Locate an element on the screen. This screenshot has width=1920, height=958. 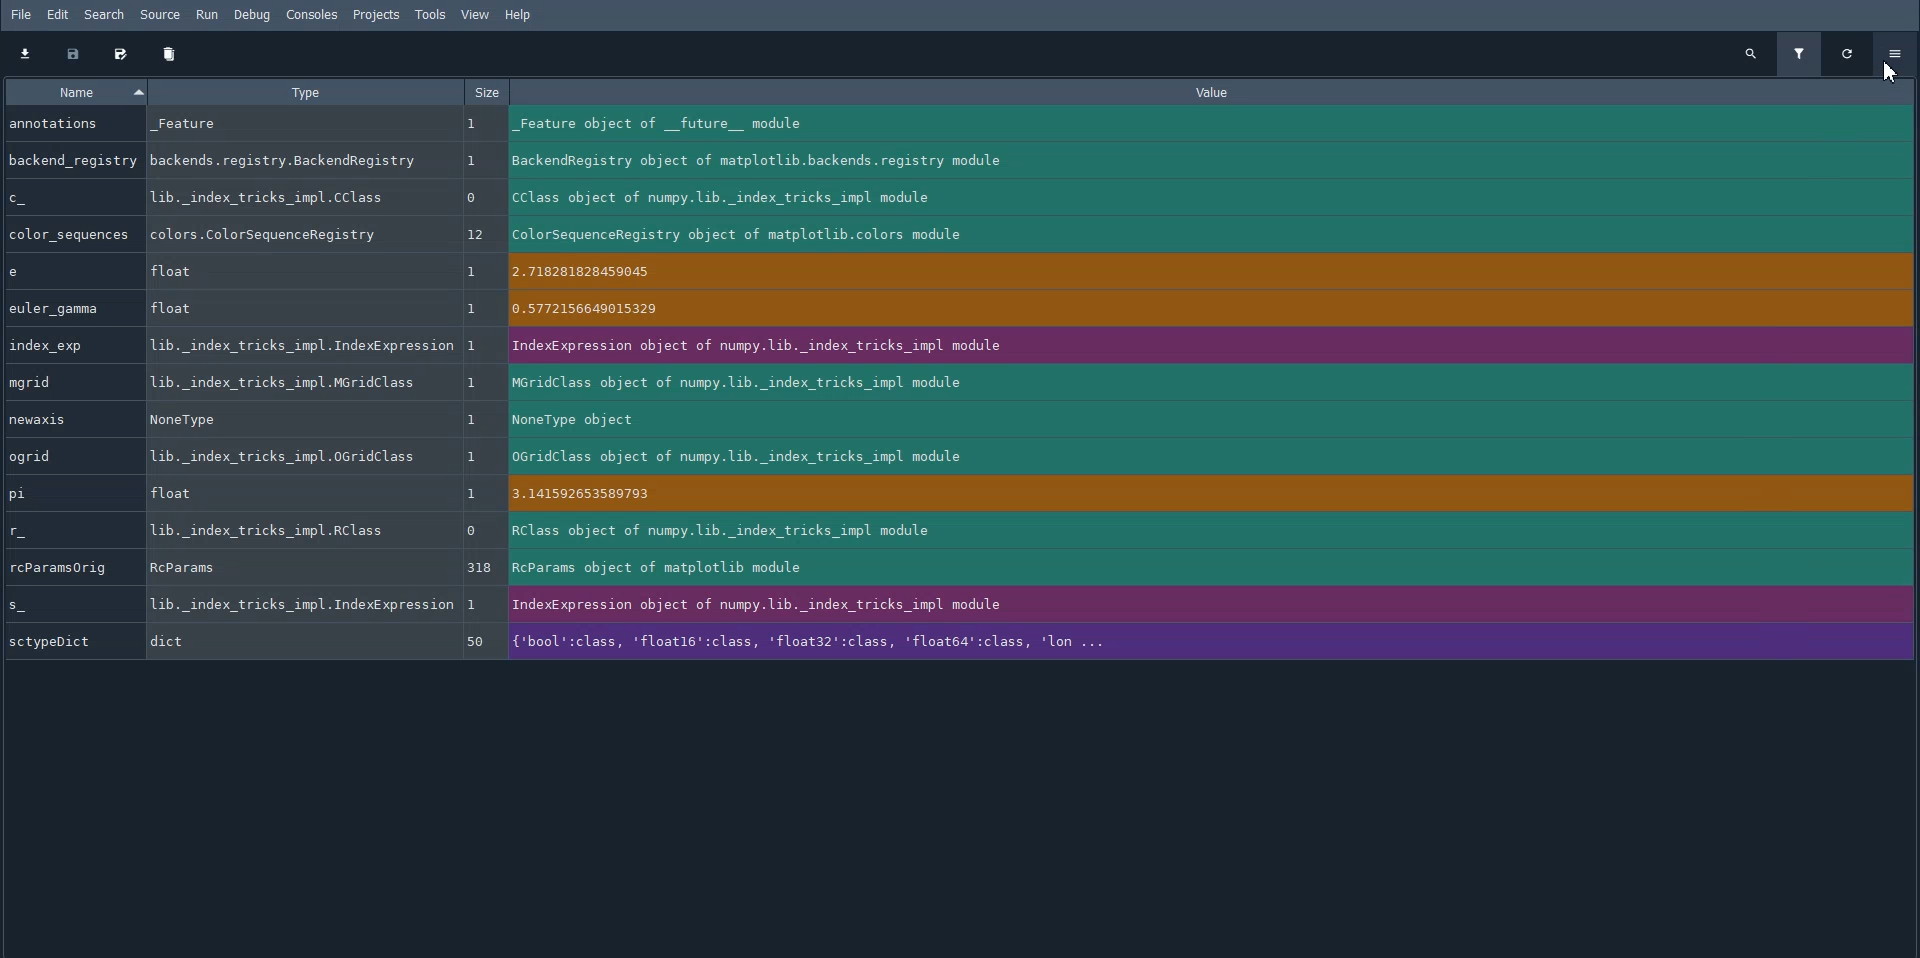
rcparam0rig is located at coordinates (65, 568).